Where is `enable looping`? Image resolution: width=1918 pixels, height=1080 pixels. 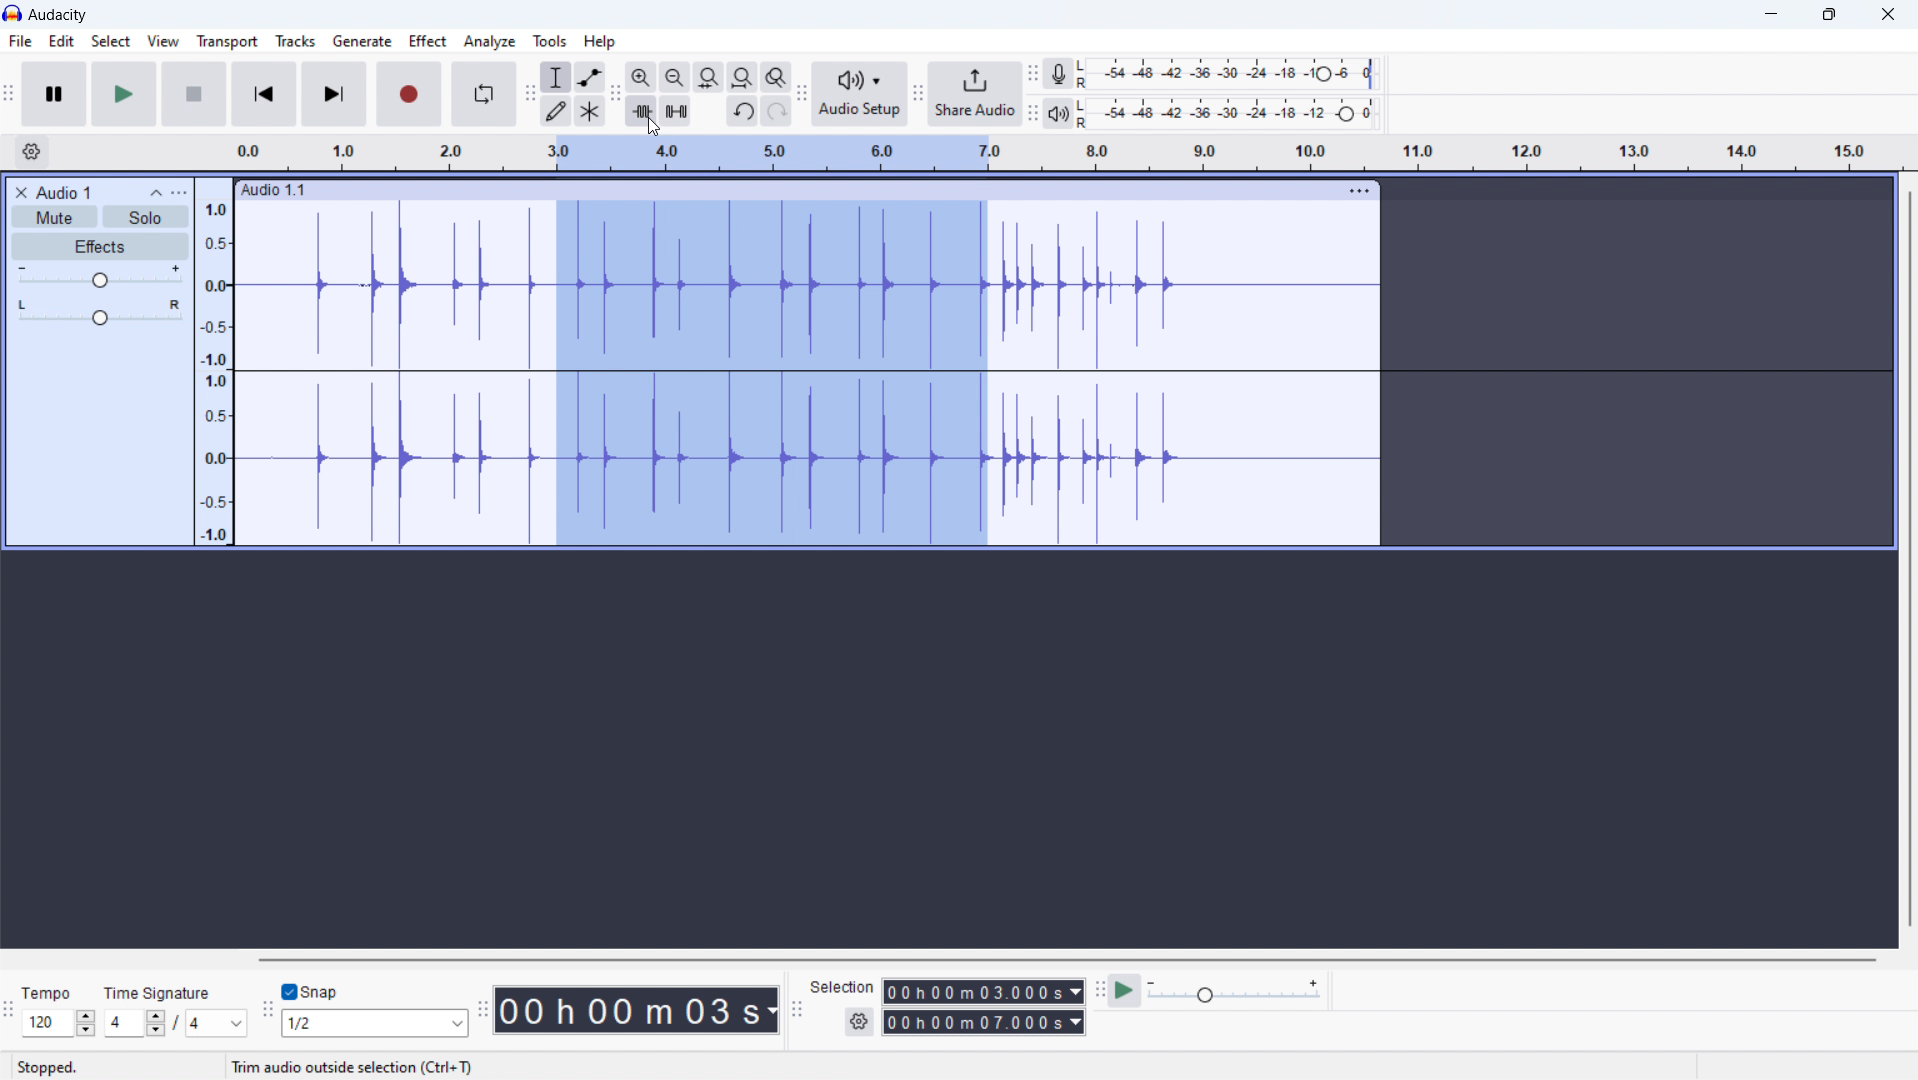
enable looping is located at coordinates (484, 95).